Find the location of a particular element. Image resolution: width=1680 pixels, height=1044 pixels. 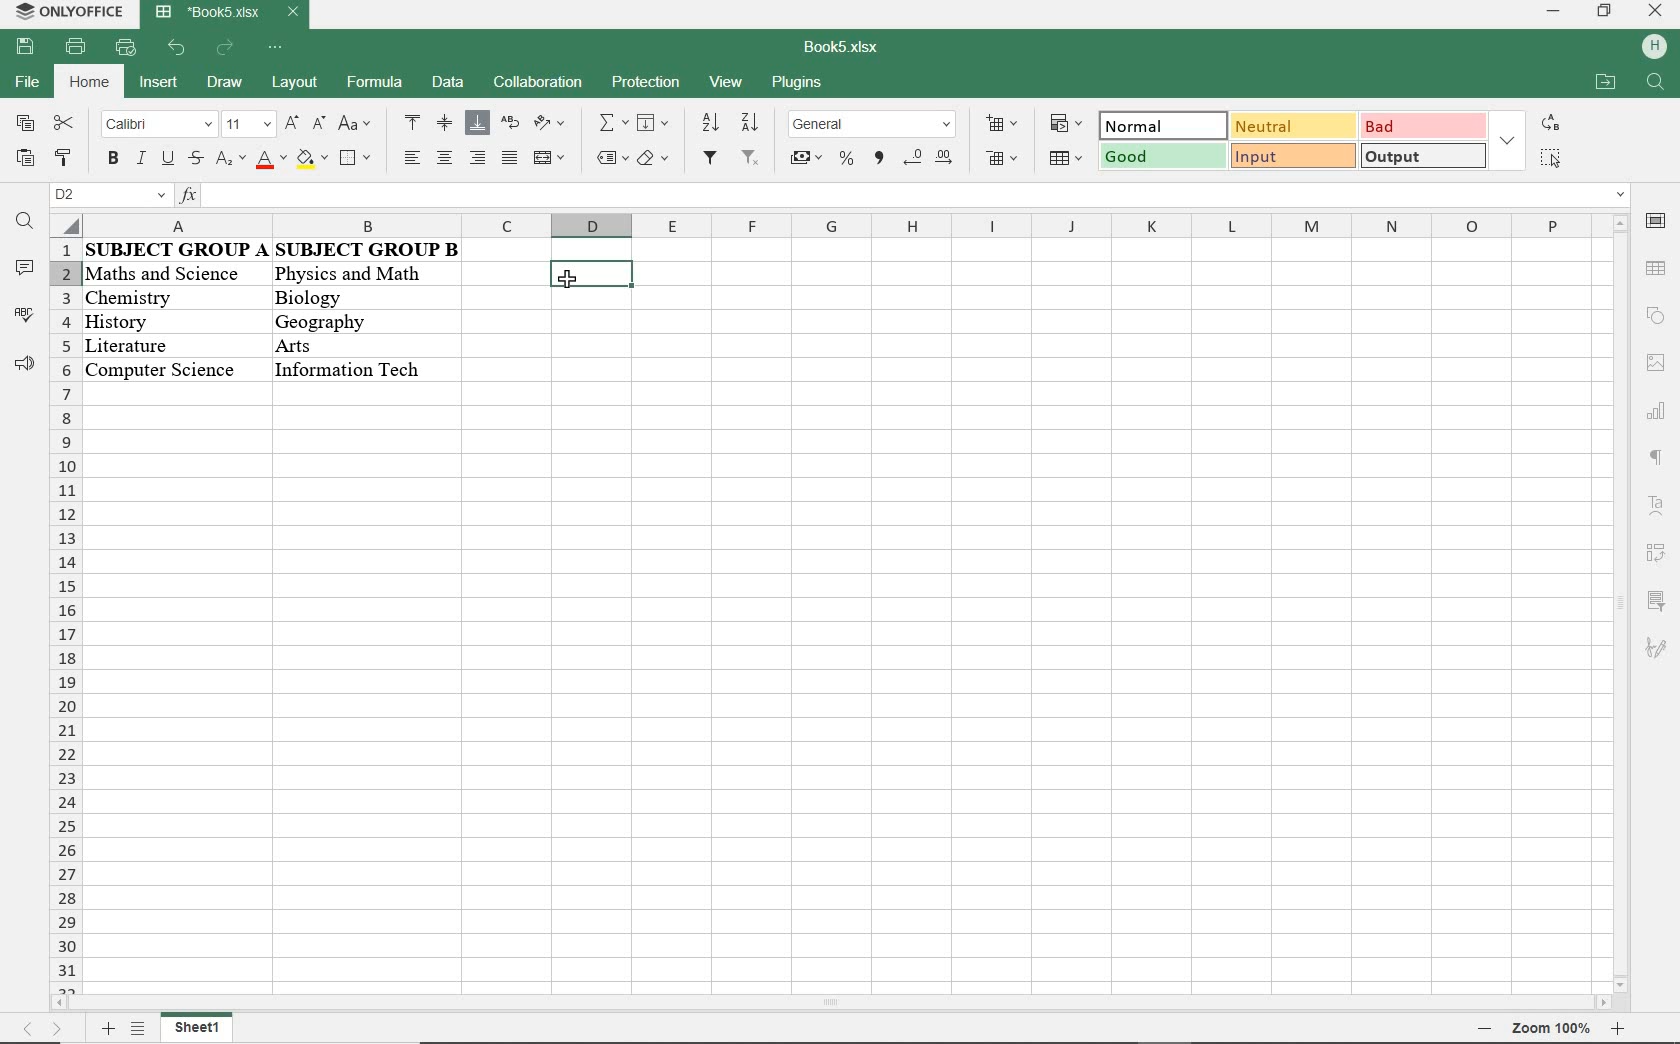

font color is located at coordinates (273, 160).